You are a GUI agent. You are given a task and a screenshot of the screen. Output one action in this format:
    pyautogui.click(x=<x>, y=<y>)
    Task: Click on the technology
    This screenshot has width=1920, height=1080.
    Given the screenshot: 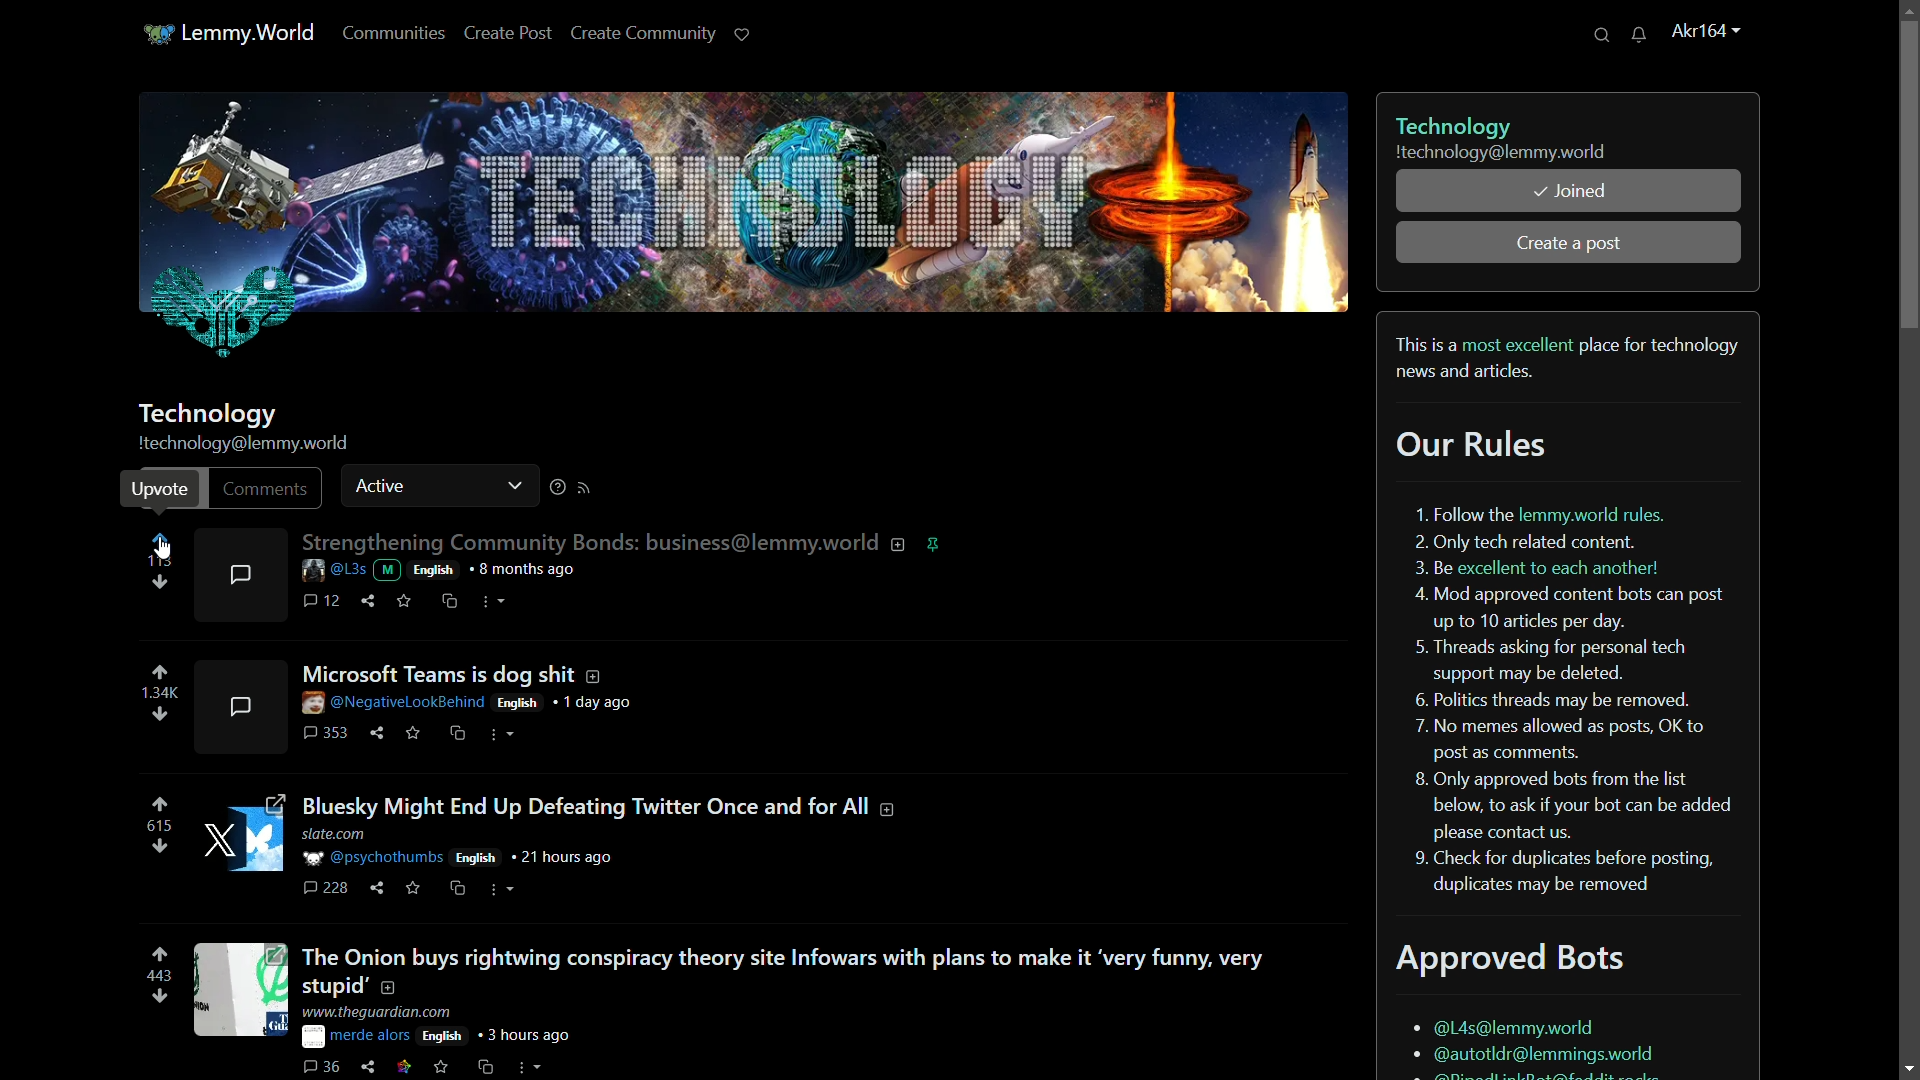 What is the action you would take?
    pyautogui.click(x=1455, y=128)
    